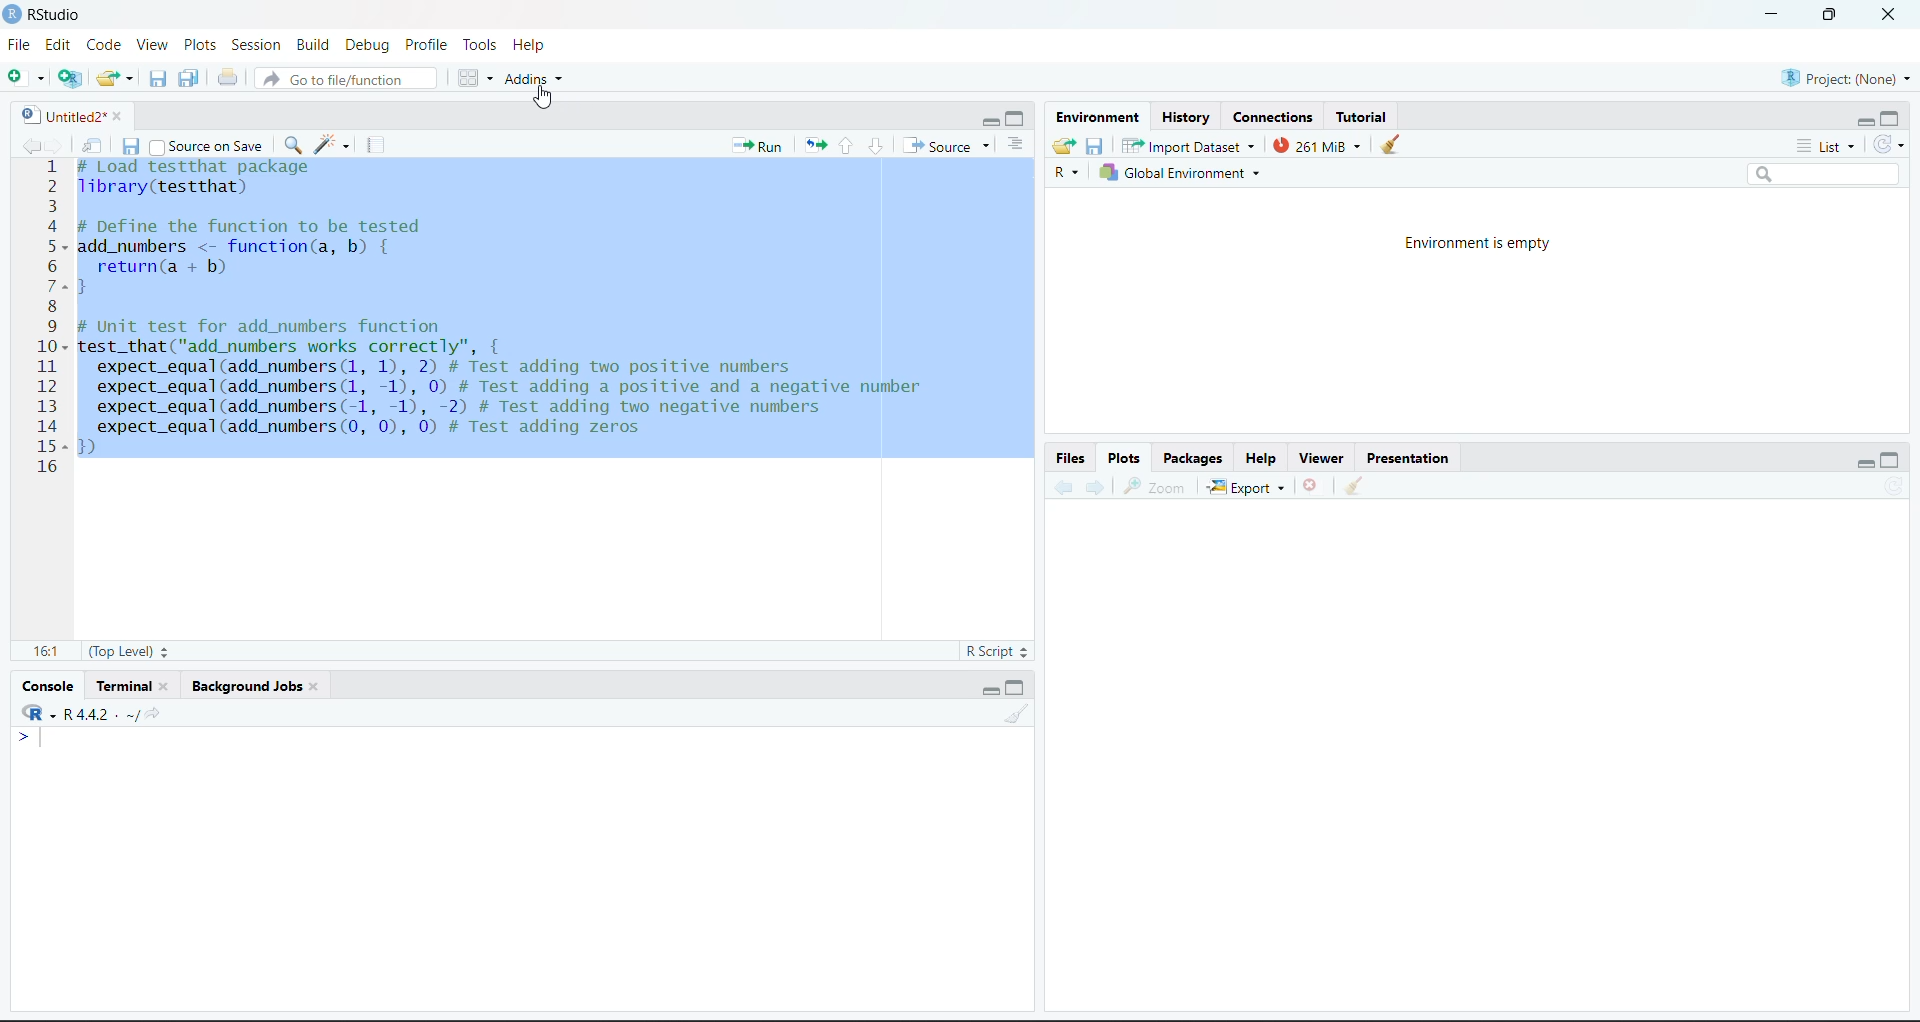  Describe the element at coordinates (50, 320) in the screenshot. I see `Numbering line` at that location.